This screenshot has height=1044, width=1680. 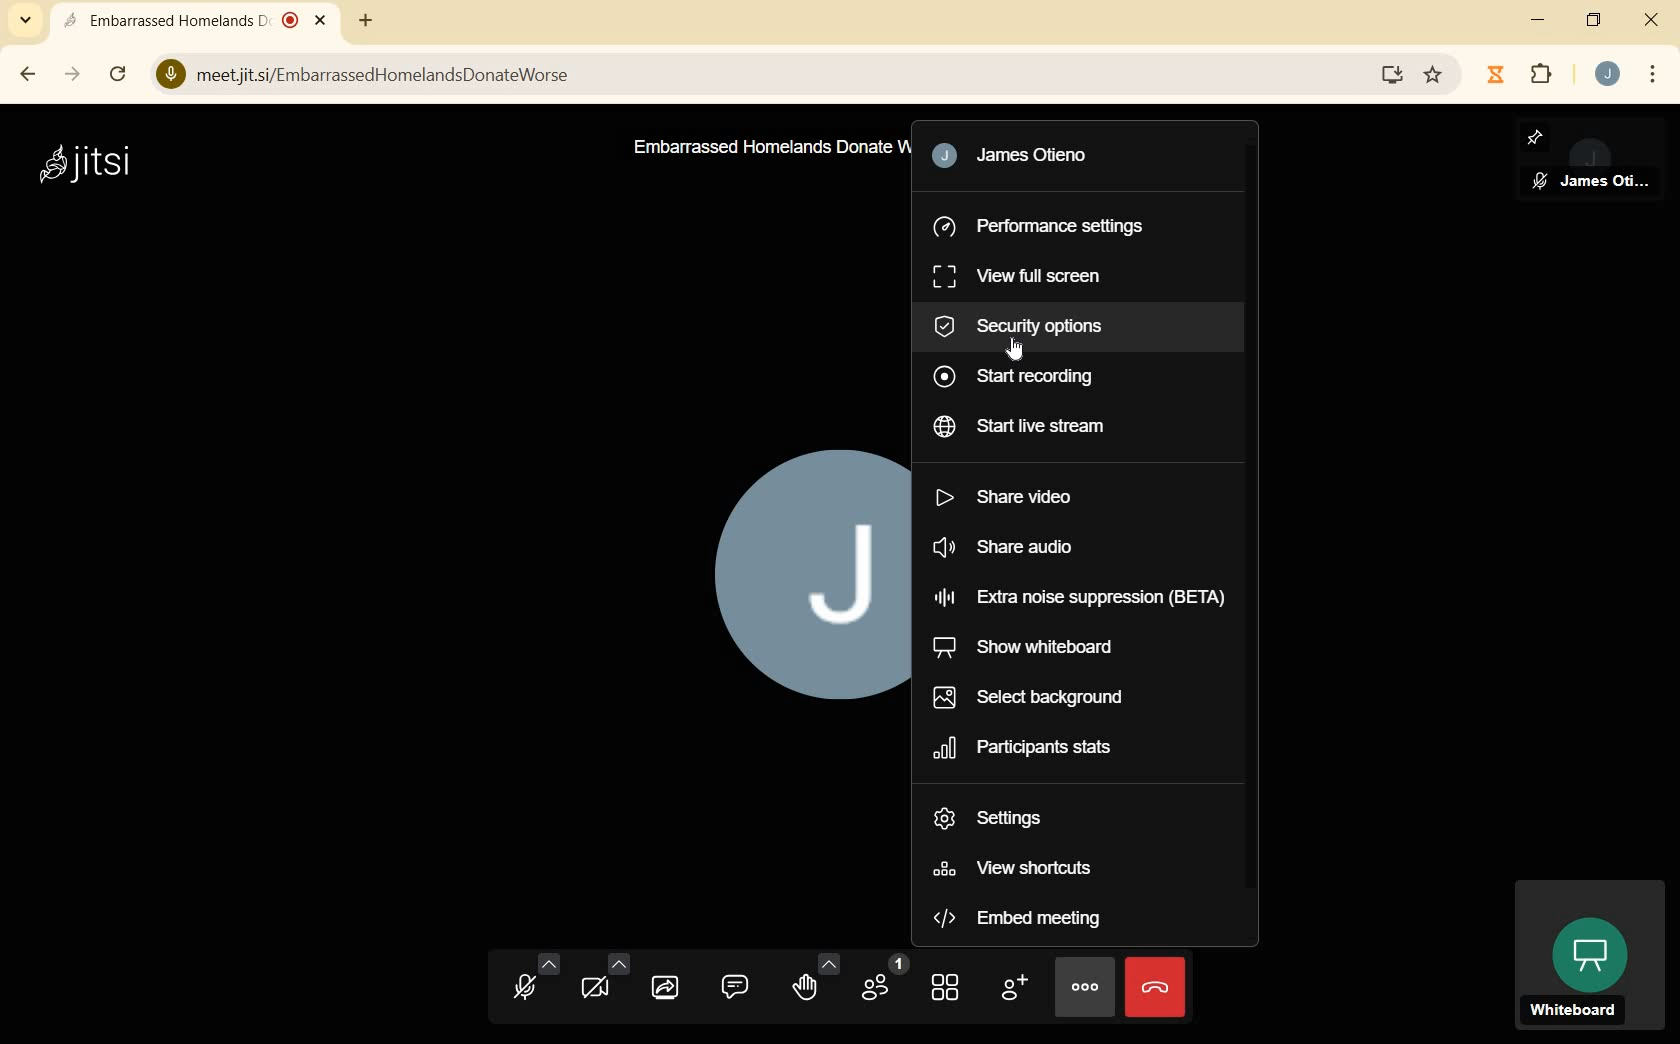 I want to click on VIEW FULL SCREEN, so click(x=1026, y=274).